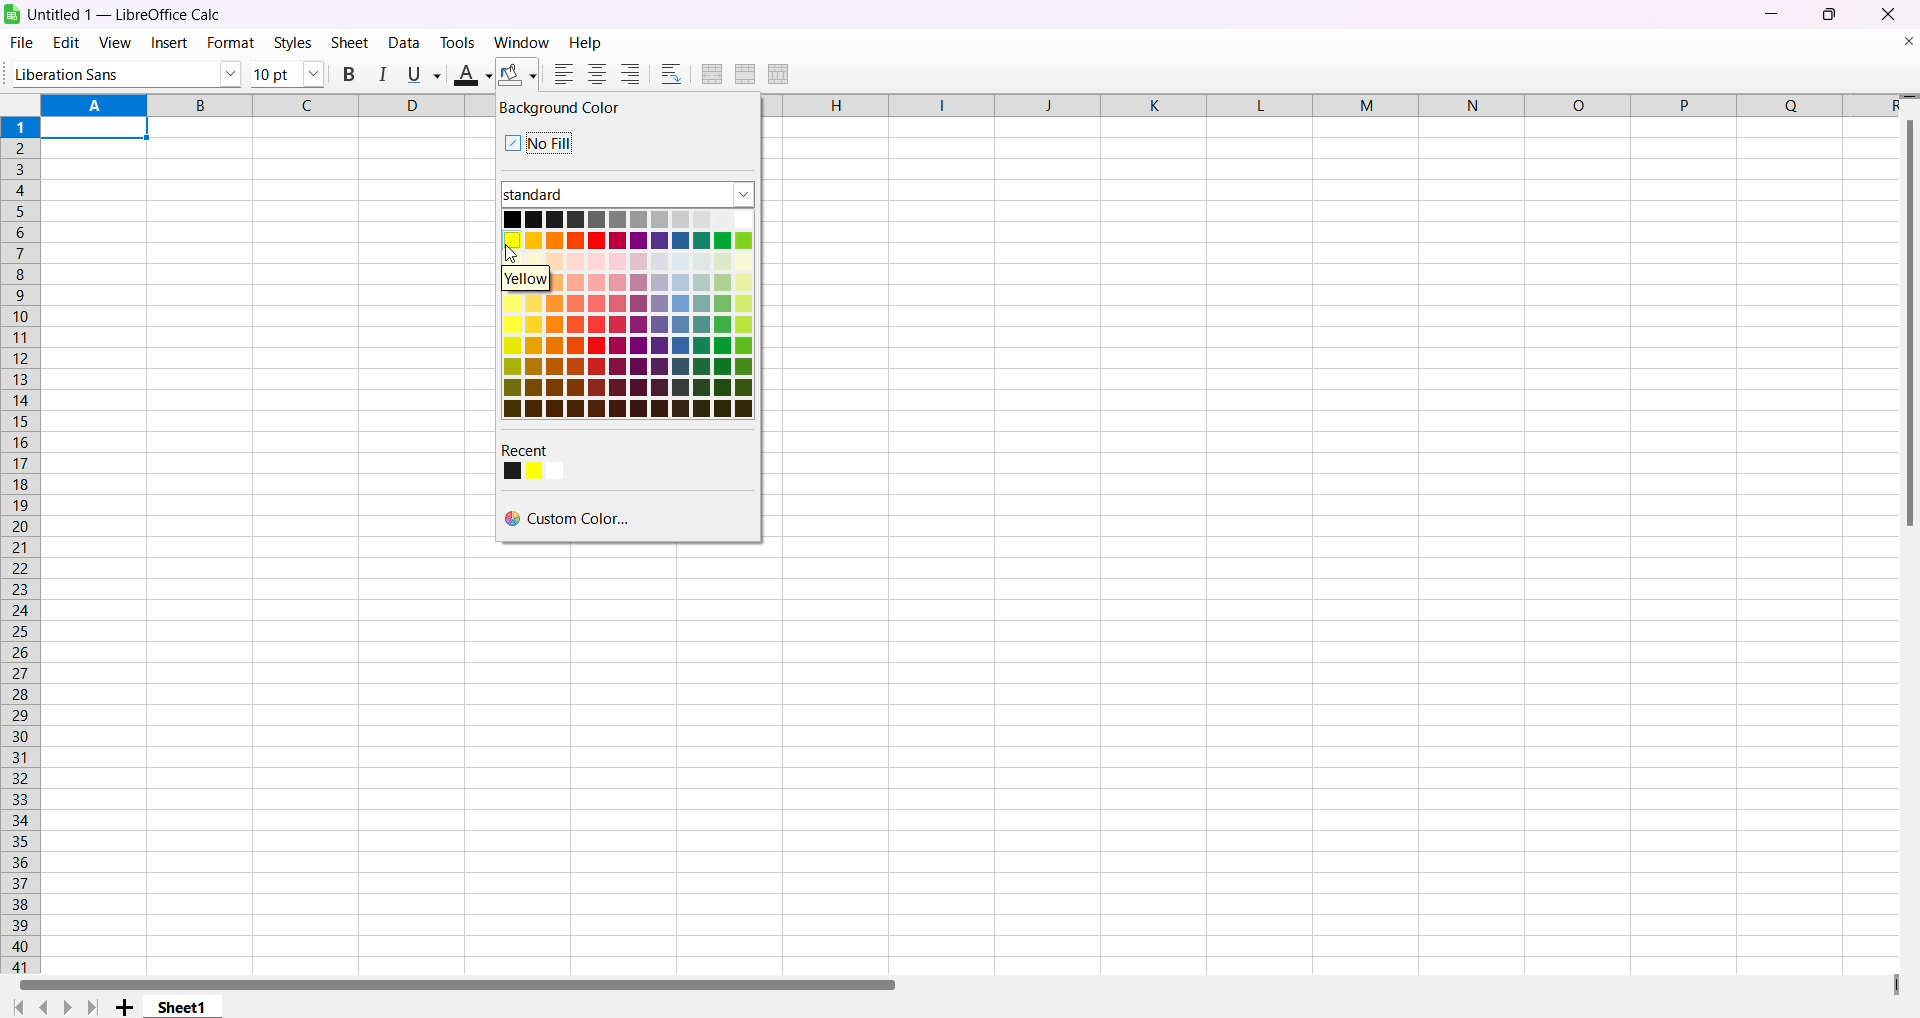 The image size is (1920, 1018). I want to click on center aligned, so click(595, 74).